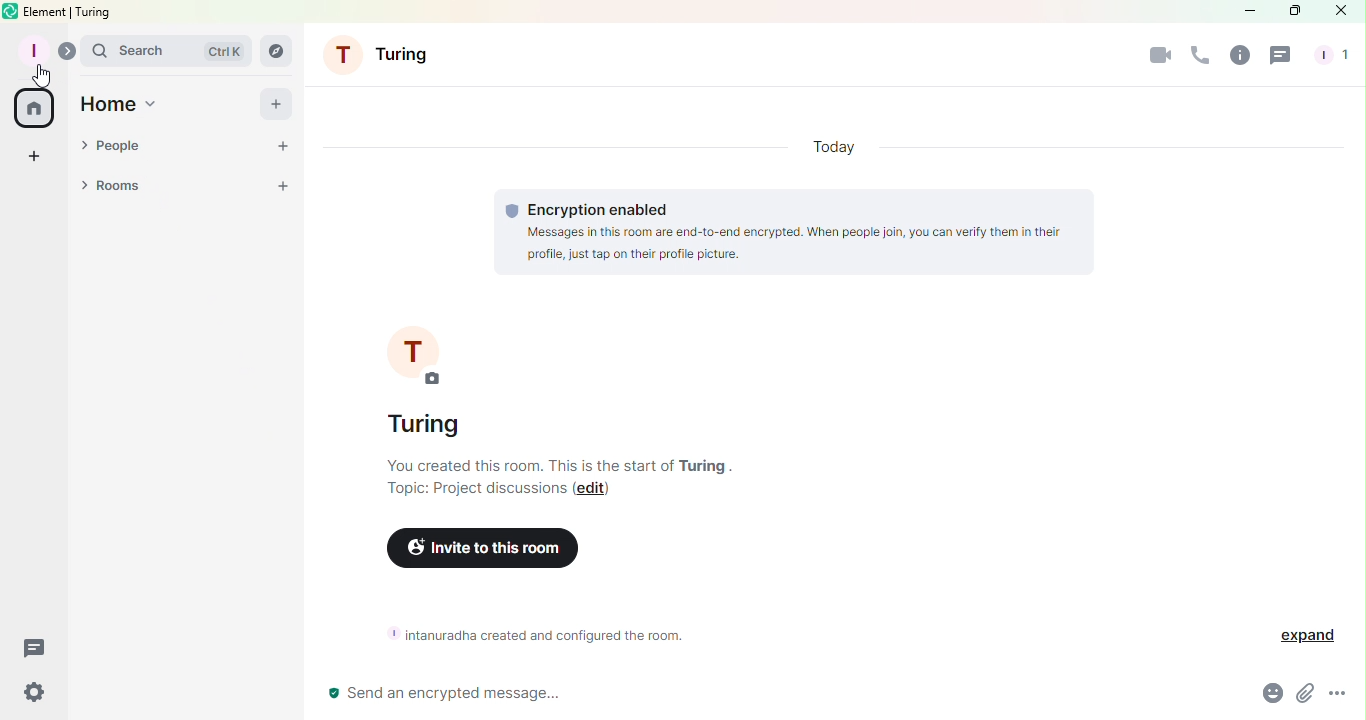 The width and height of the screenshot is (1366, 720). Describe the element at coordinates (602, 488) in the screenshot. I see `Edit` at that location.